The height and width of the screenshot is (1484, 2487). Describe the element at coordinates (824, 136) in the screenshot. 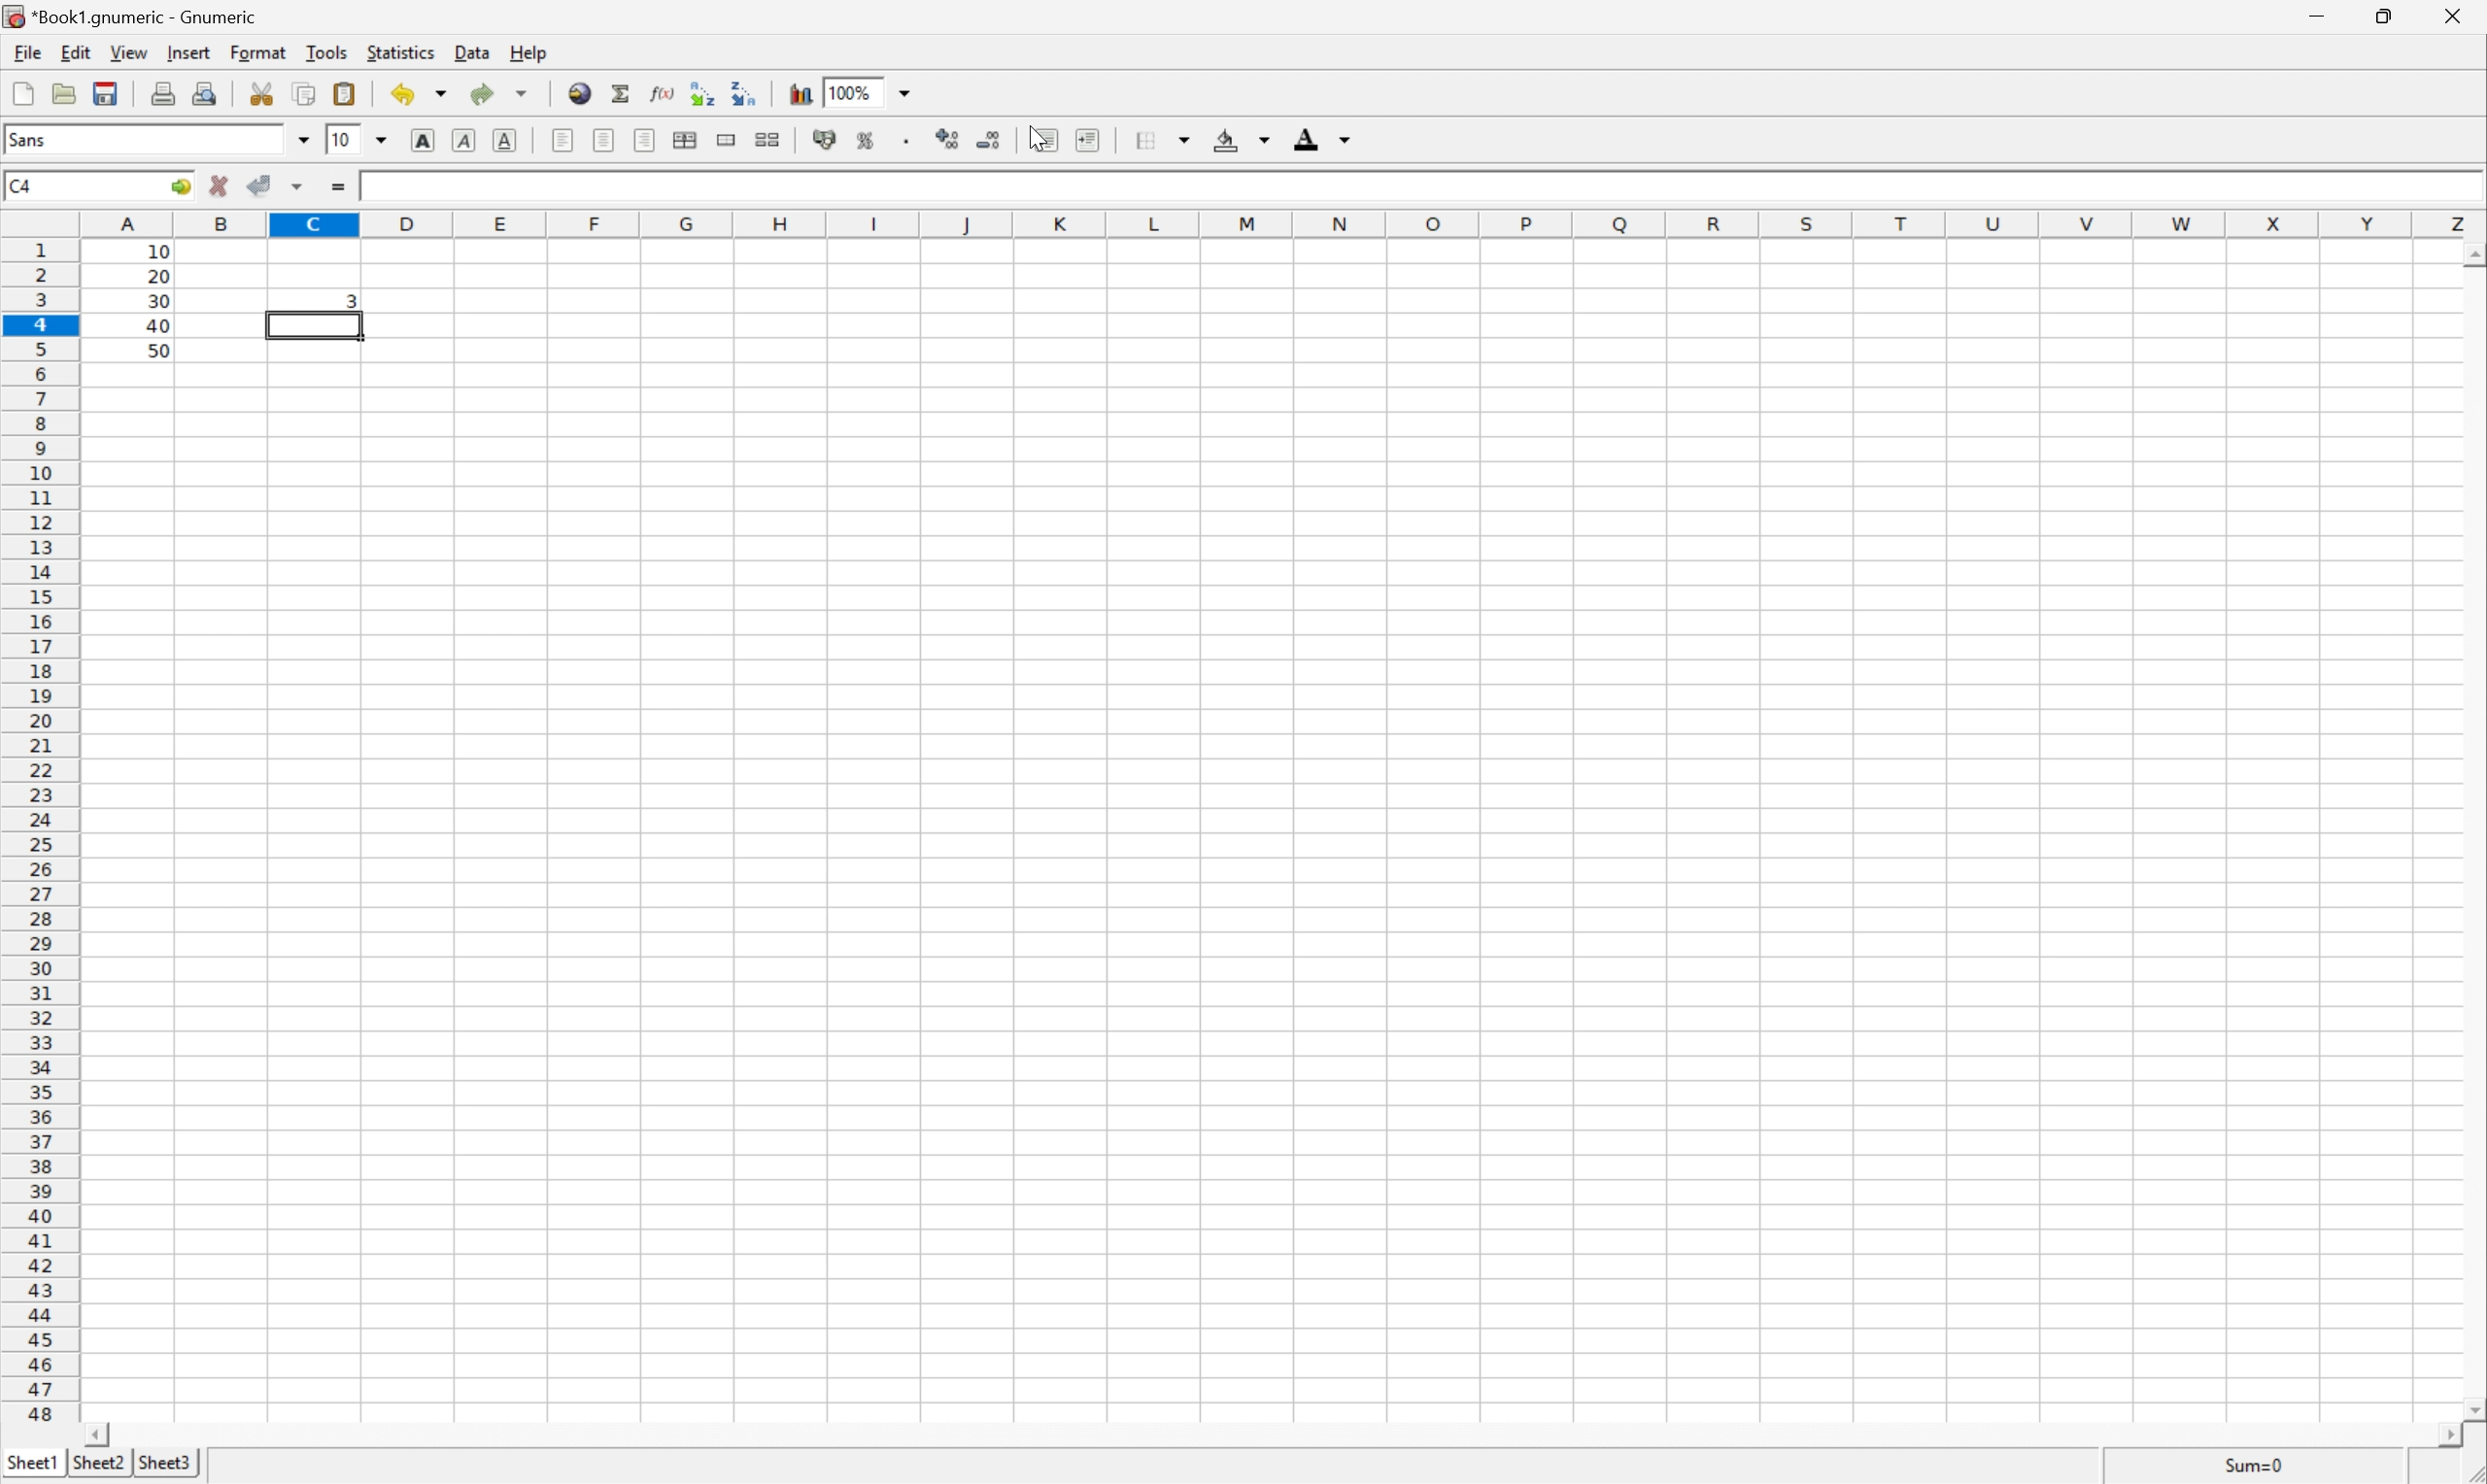

I see `Format the selection as accounting` at that location.